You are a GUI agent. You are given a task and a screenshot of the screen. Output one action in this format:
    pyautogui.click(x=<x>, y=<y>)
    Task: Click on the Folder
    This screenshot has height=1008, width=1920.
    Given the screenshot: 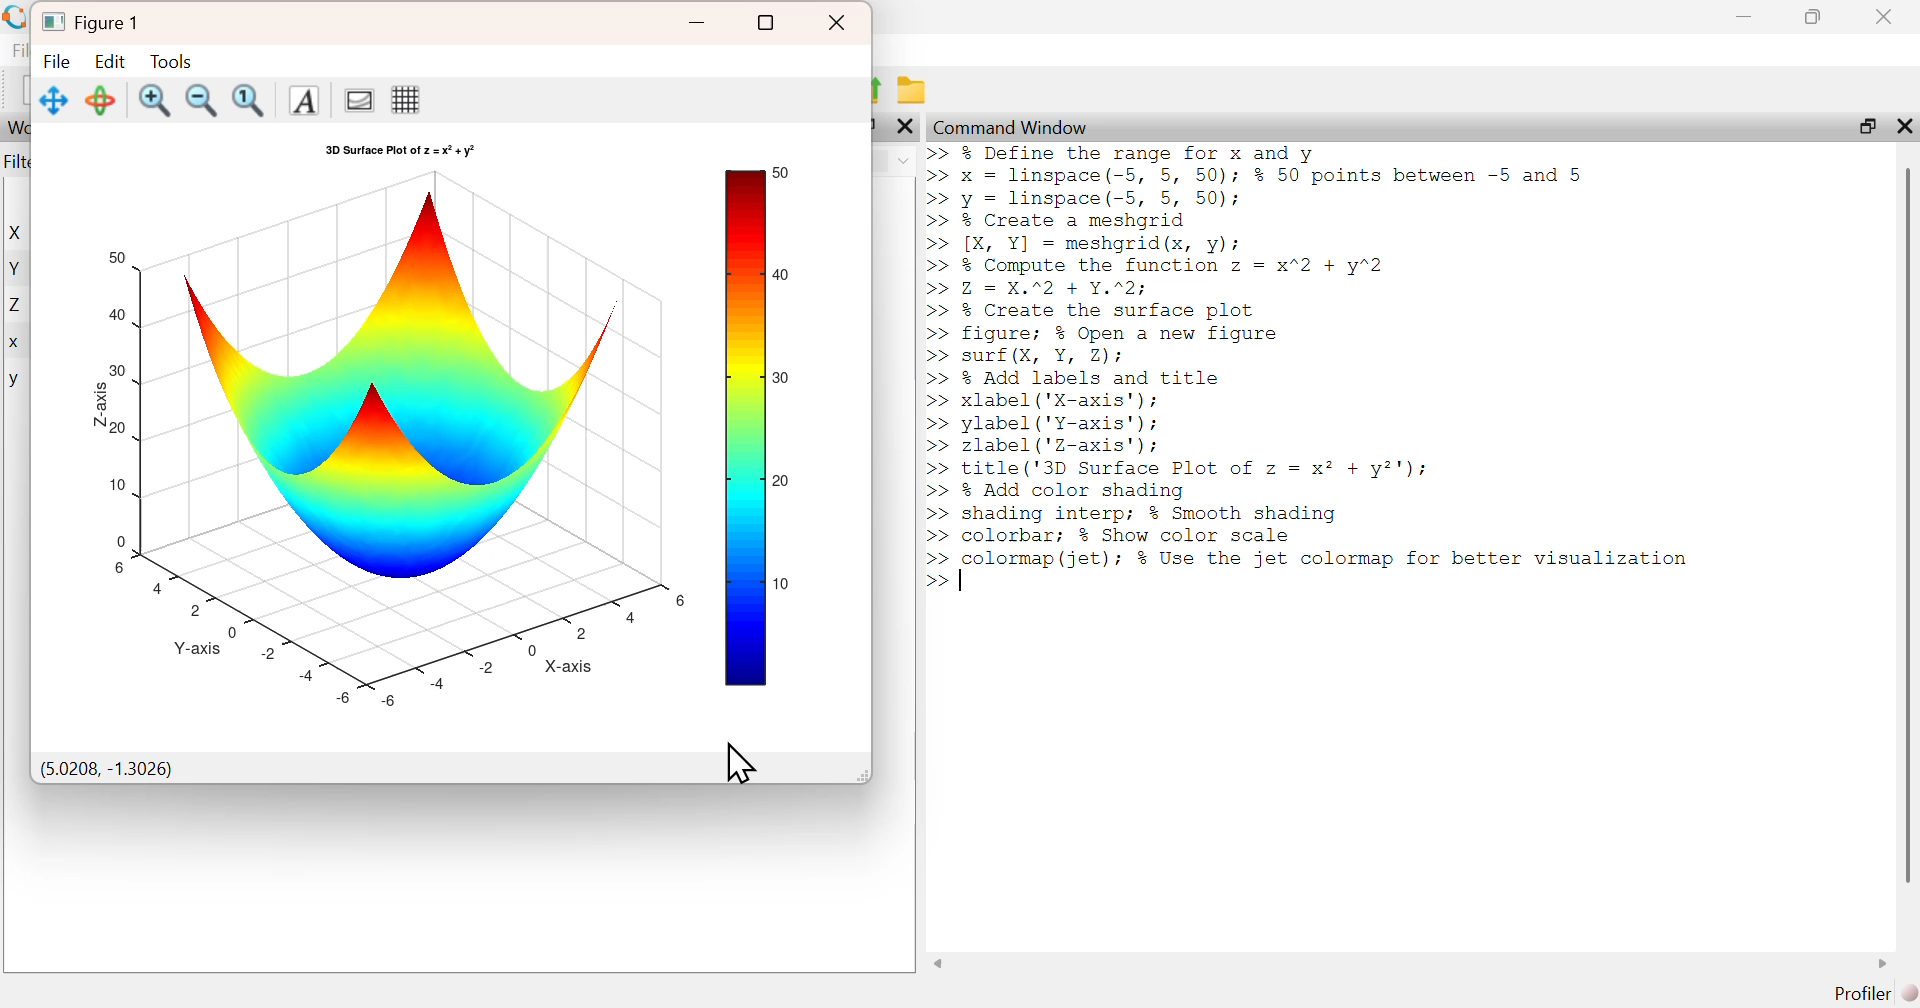 What is the action you would take?
    pyautogui.click(x=912, y=90)
    